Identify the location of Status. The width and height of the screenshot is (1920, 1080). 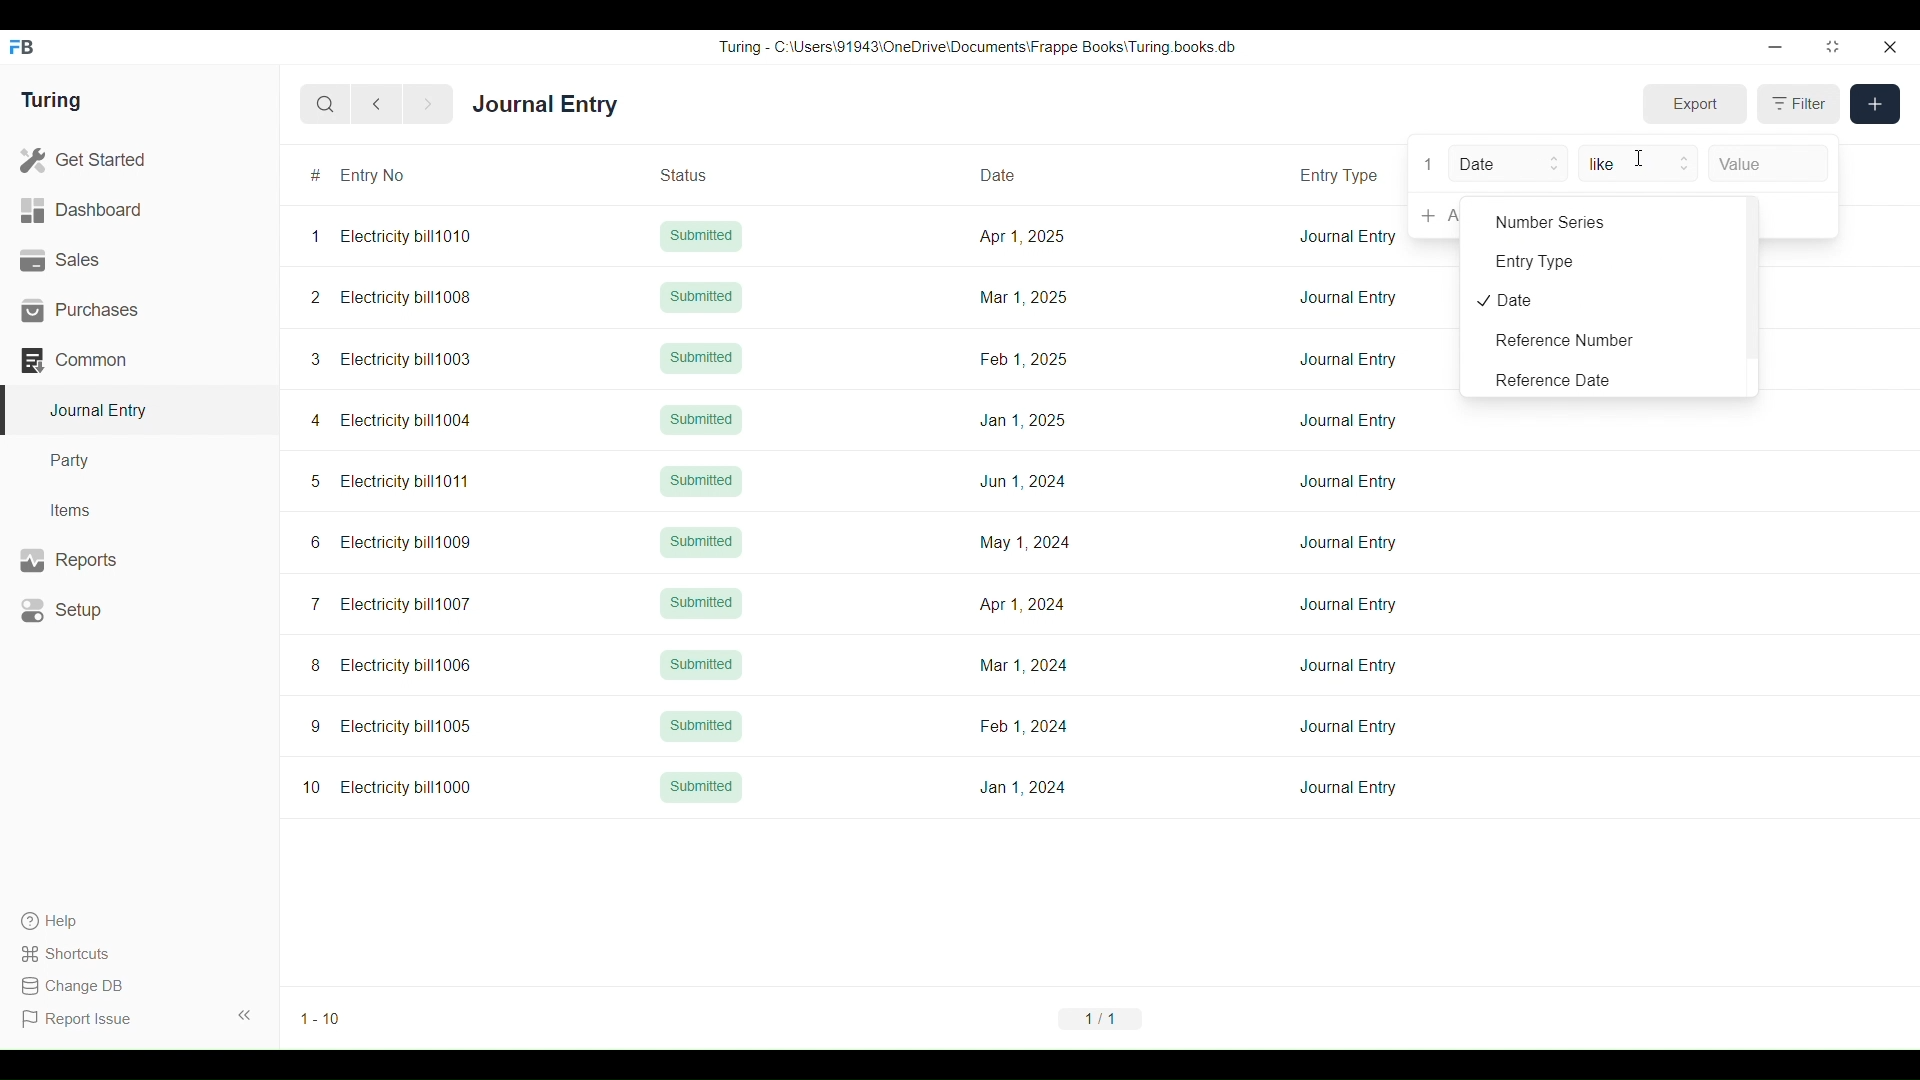
(707, 174).